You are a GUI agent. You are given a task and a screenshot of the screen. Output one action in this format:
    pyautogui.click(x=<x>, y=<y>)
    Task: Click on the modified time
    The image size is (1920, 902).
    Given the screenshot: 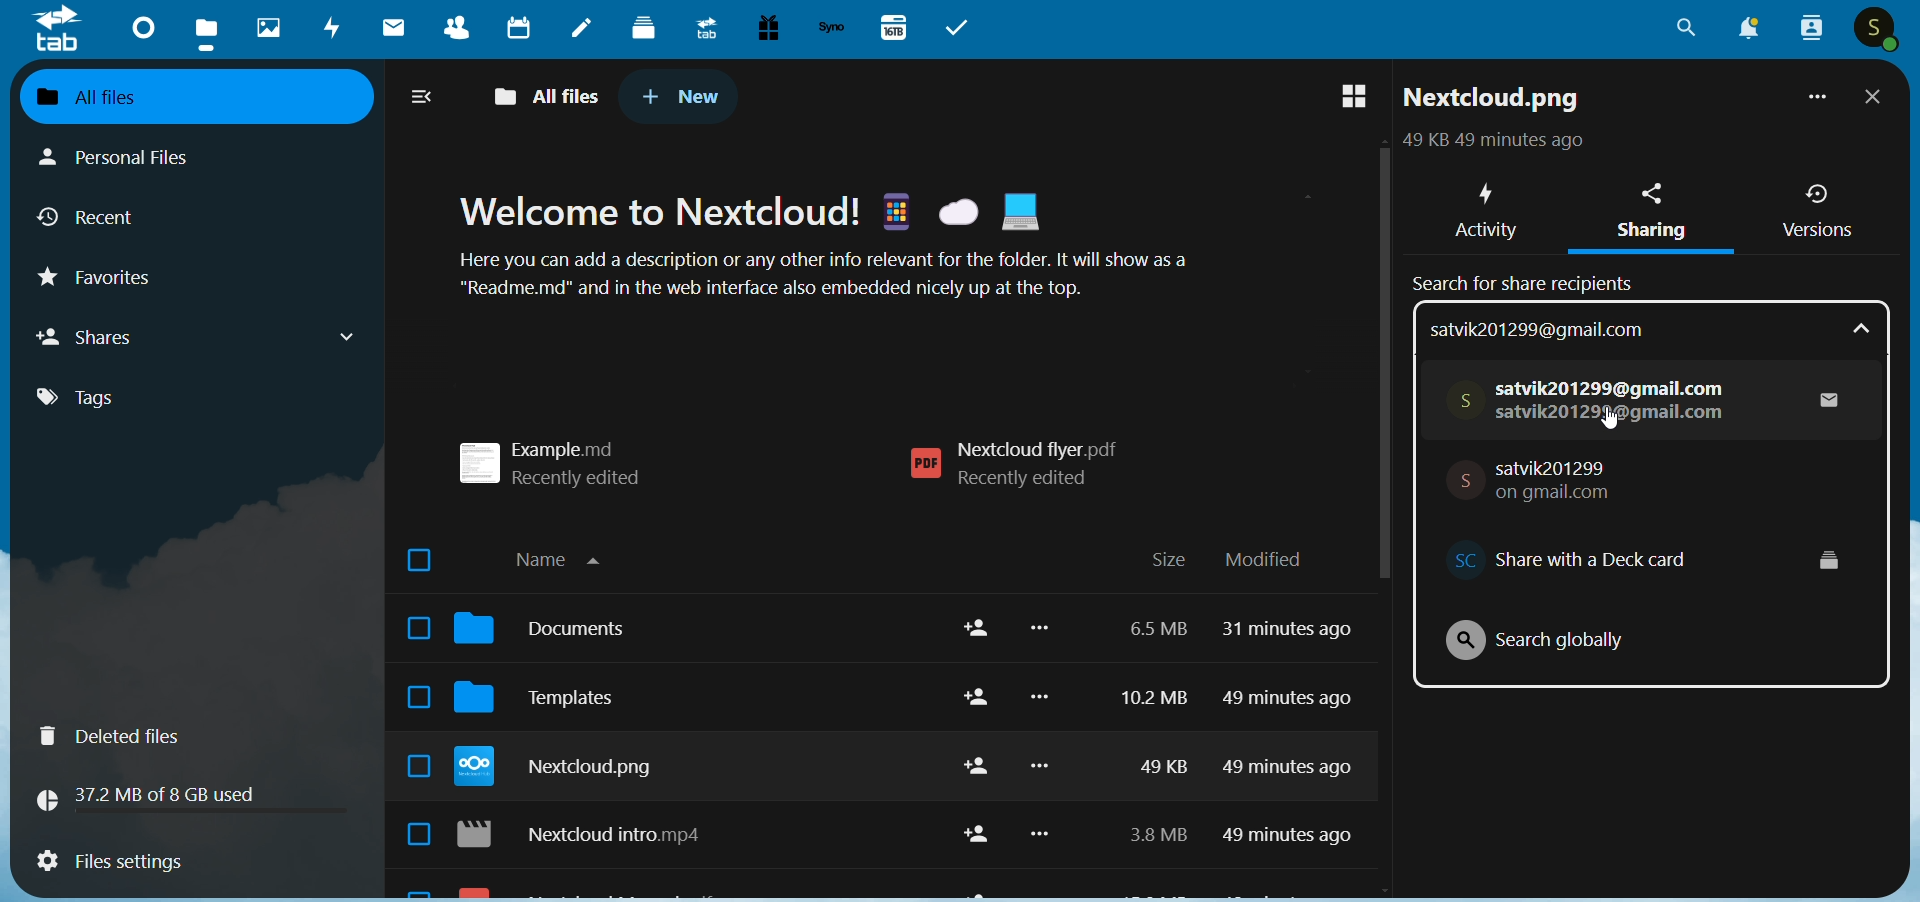 What is the action you would take?
    pyautogui.click(x=1293, y=742)
    